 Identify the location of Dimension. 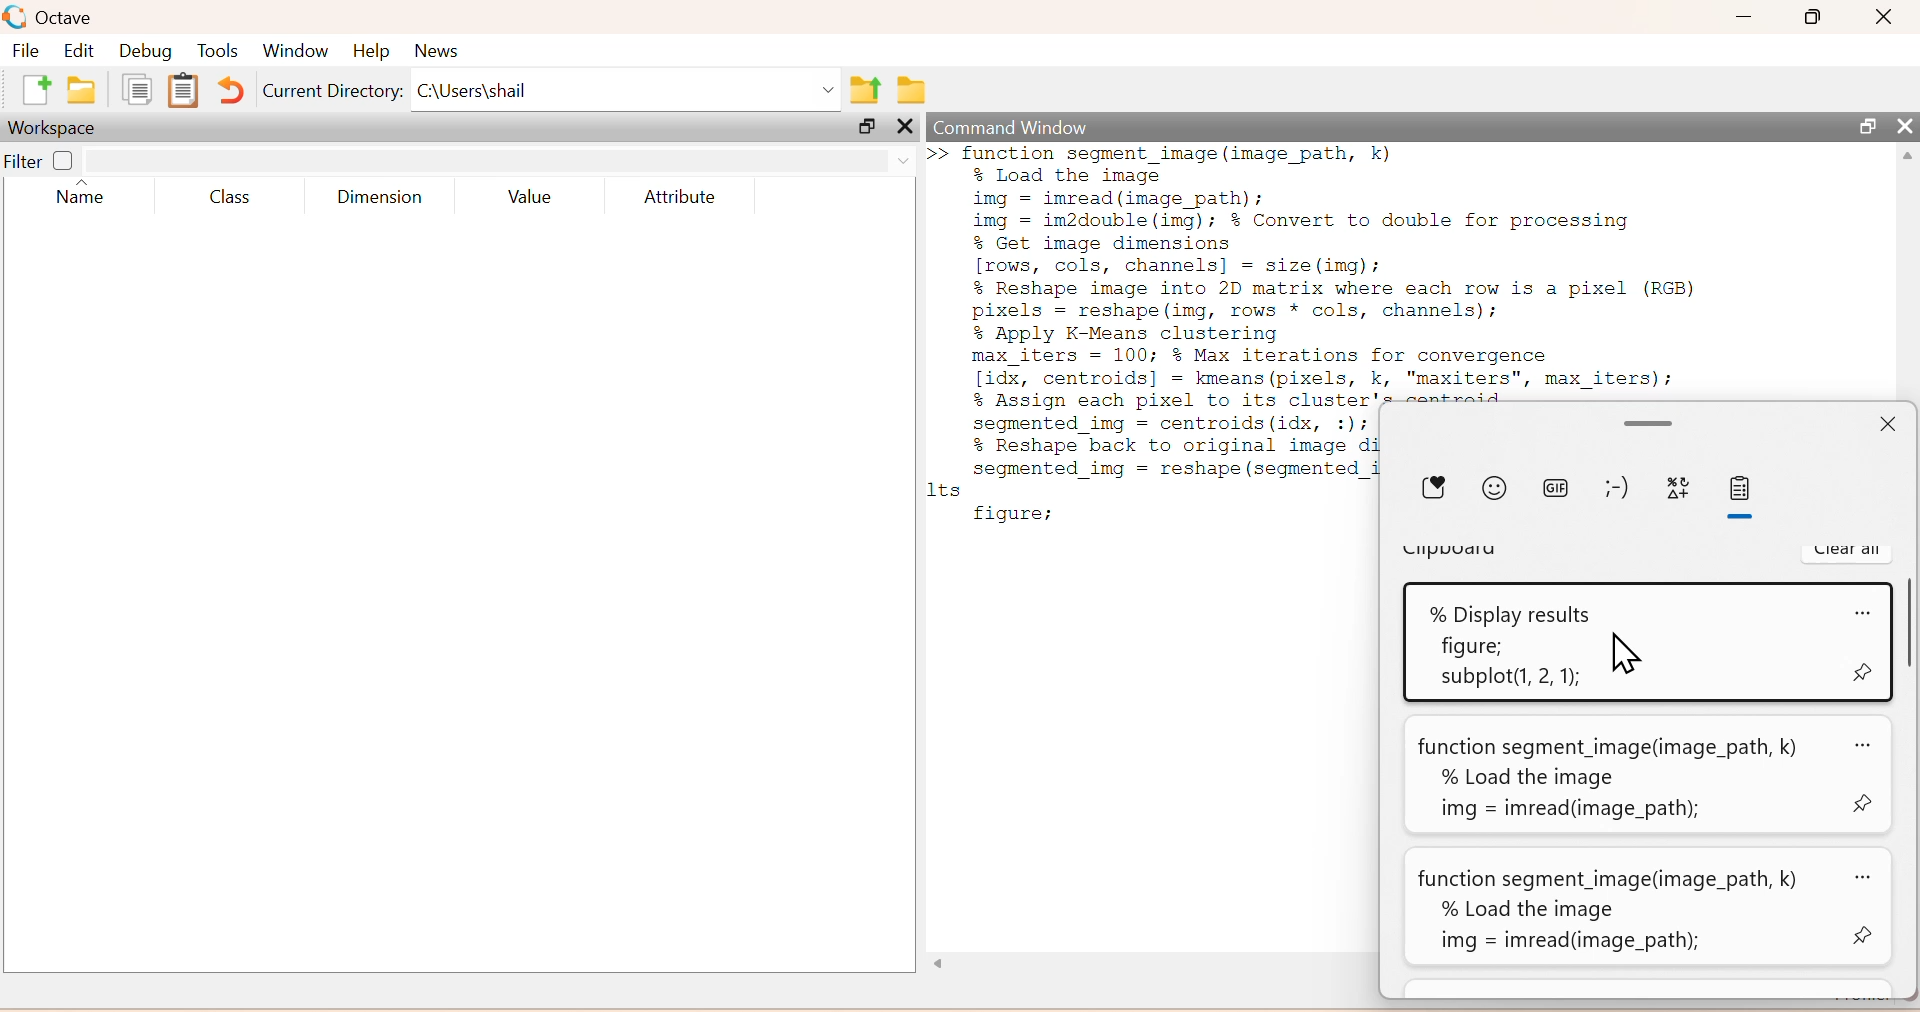
(387, 197).